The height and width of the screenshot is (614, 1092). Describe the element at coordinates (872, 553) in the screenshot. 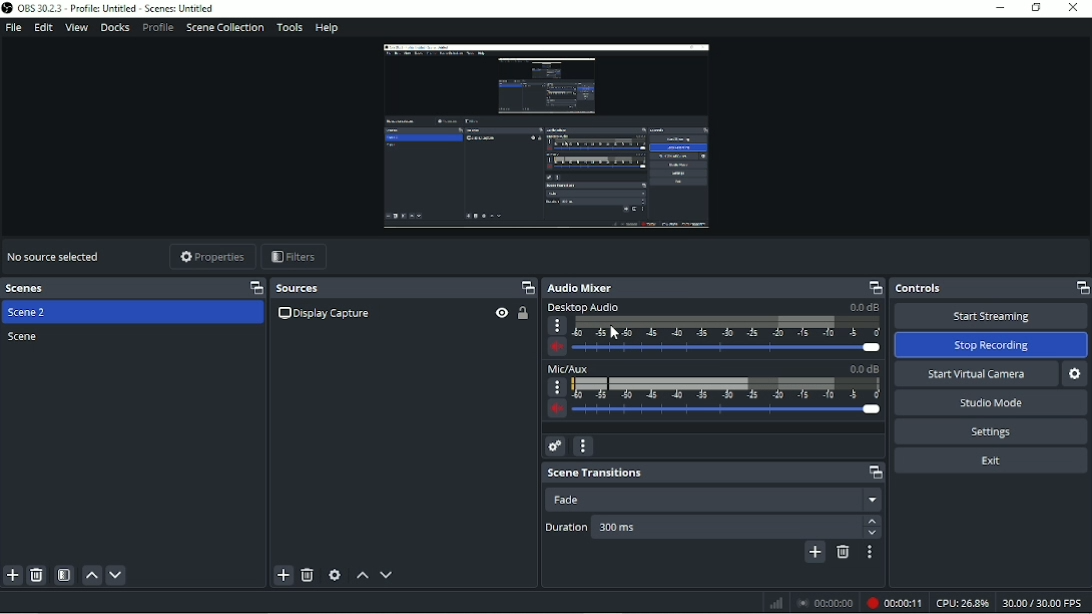

I see `Transition properties` at that location.